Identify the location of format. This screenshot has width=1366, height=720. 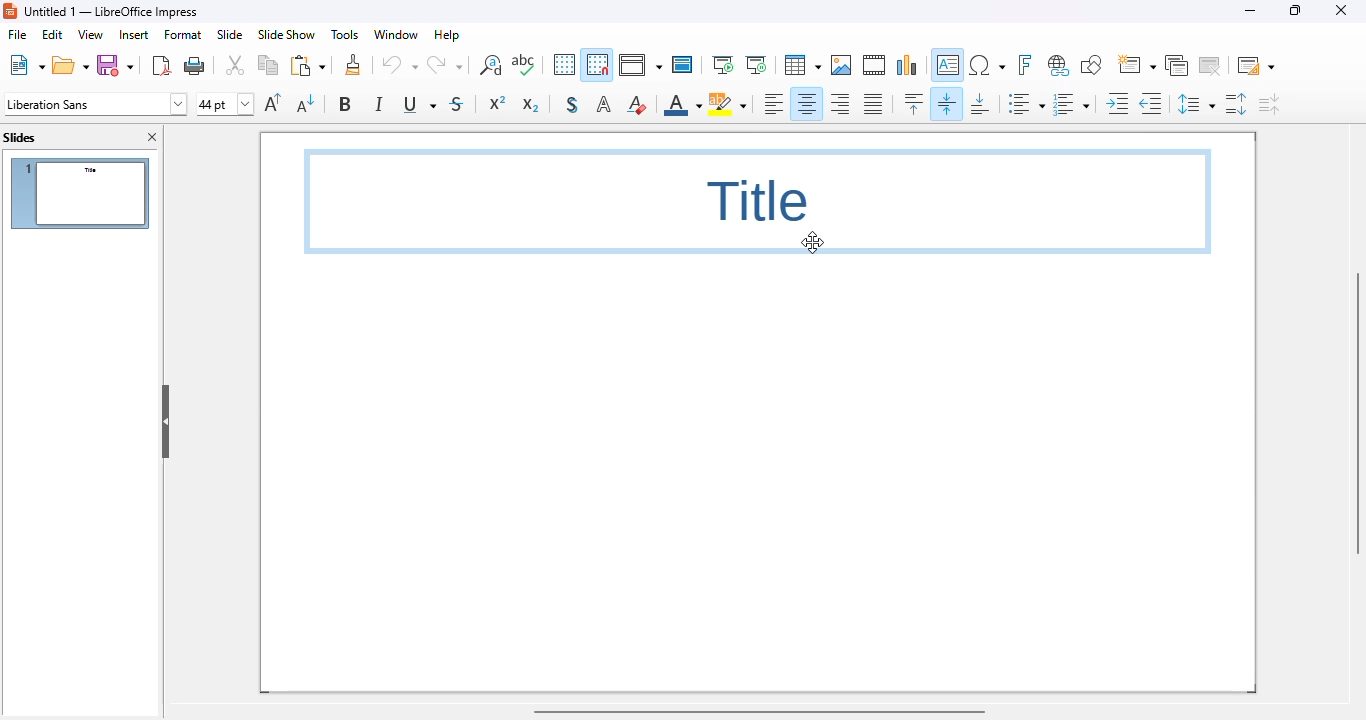
(182, 34).